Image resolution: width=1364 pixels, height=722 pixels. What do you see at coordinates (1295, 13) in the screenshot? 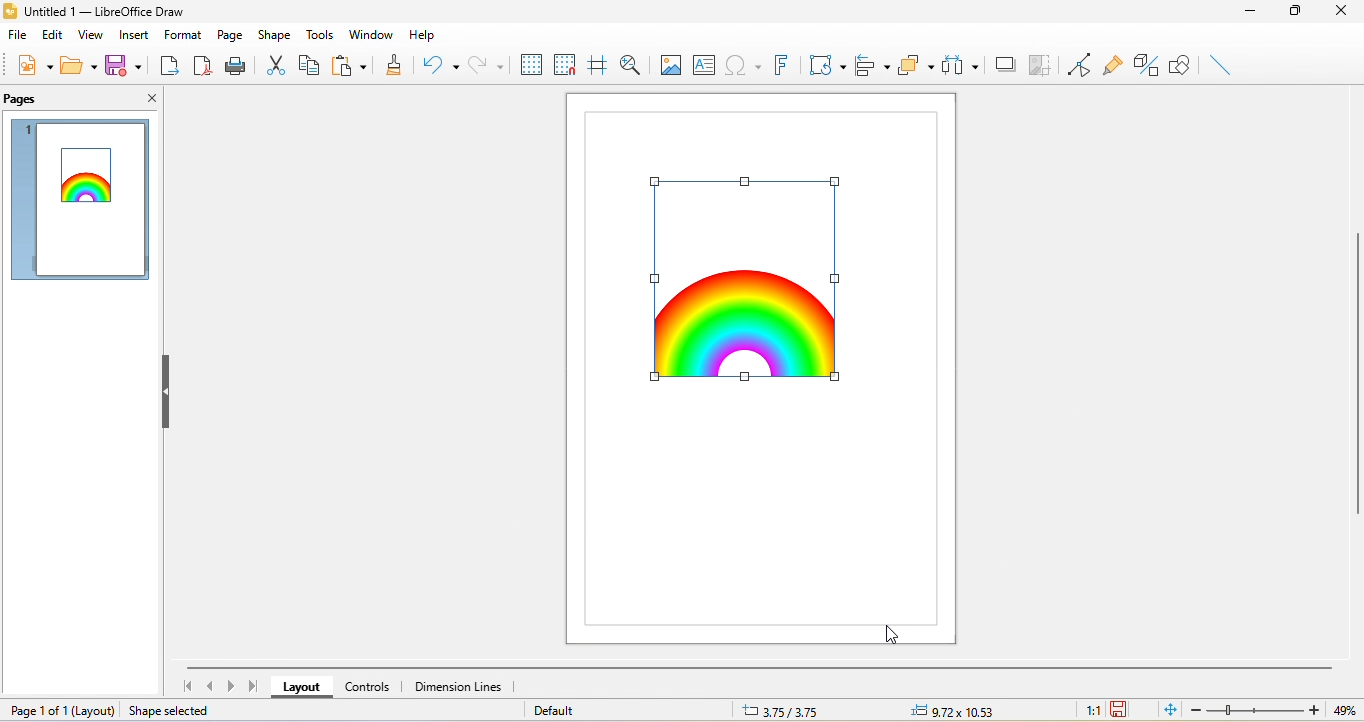
I see `maximize` at bounding box center [1295, 13].